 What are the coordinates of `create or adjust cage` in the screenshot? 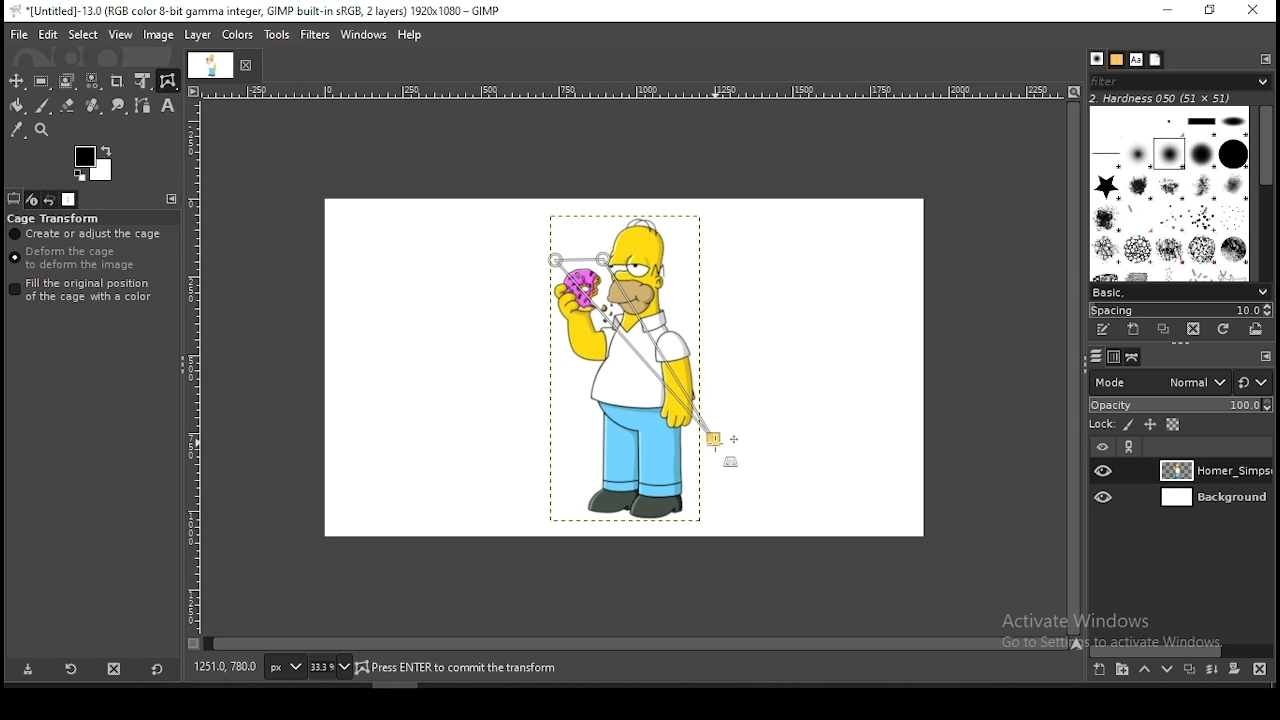 It's located at (87, 234).